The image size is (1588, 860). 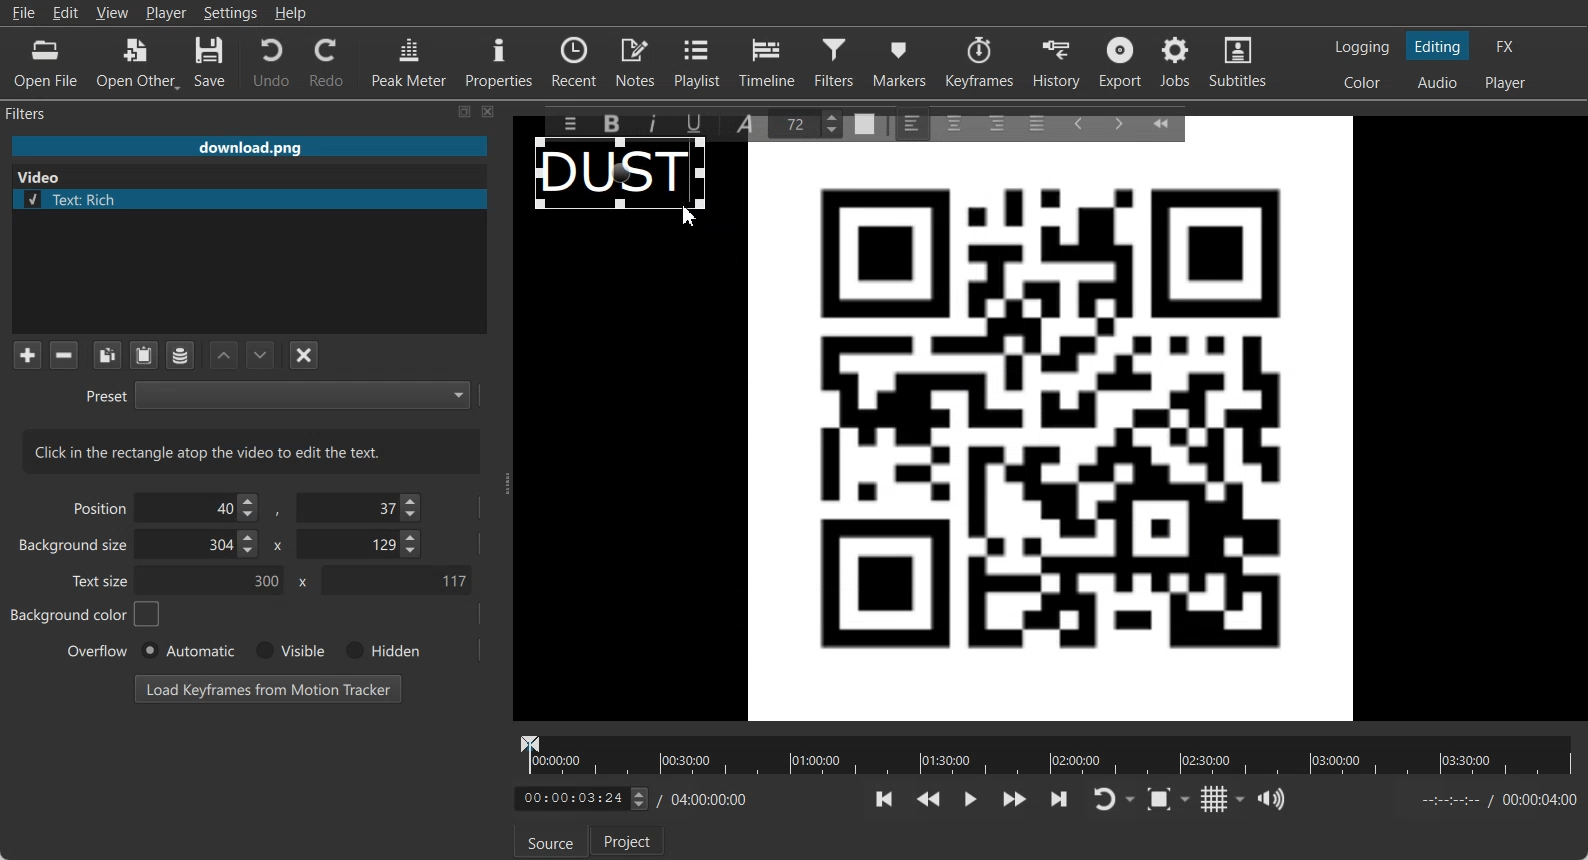 What do you see at coordinates (625, 203) in the screenshot?
I see `Text Frame` at bounding box center [625, 203].